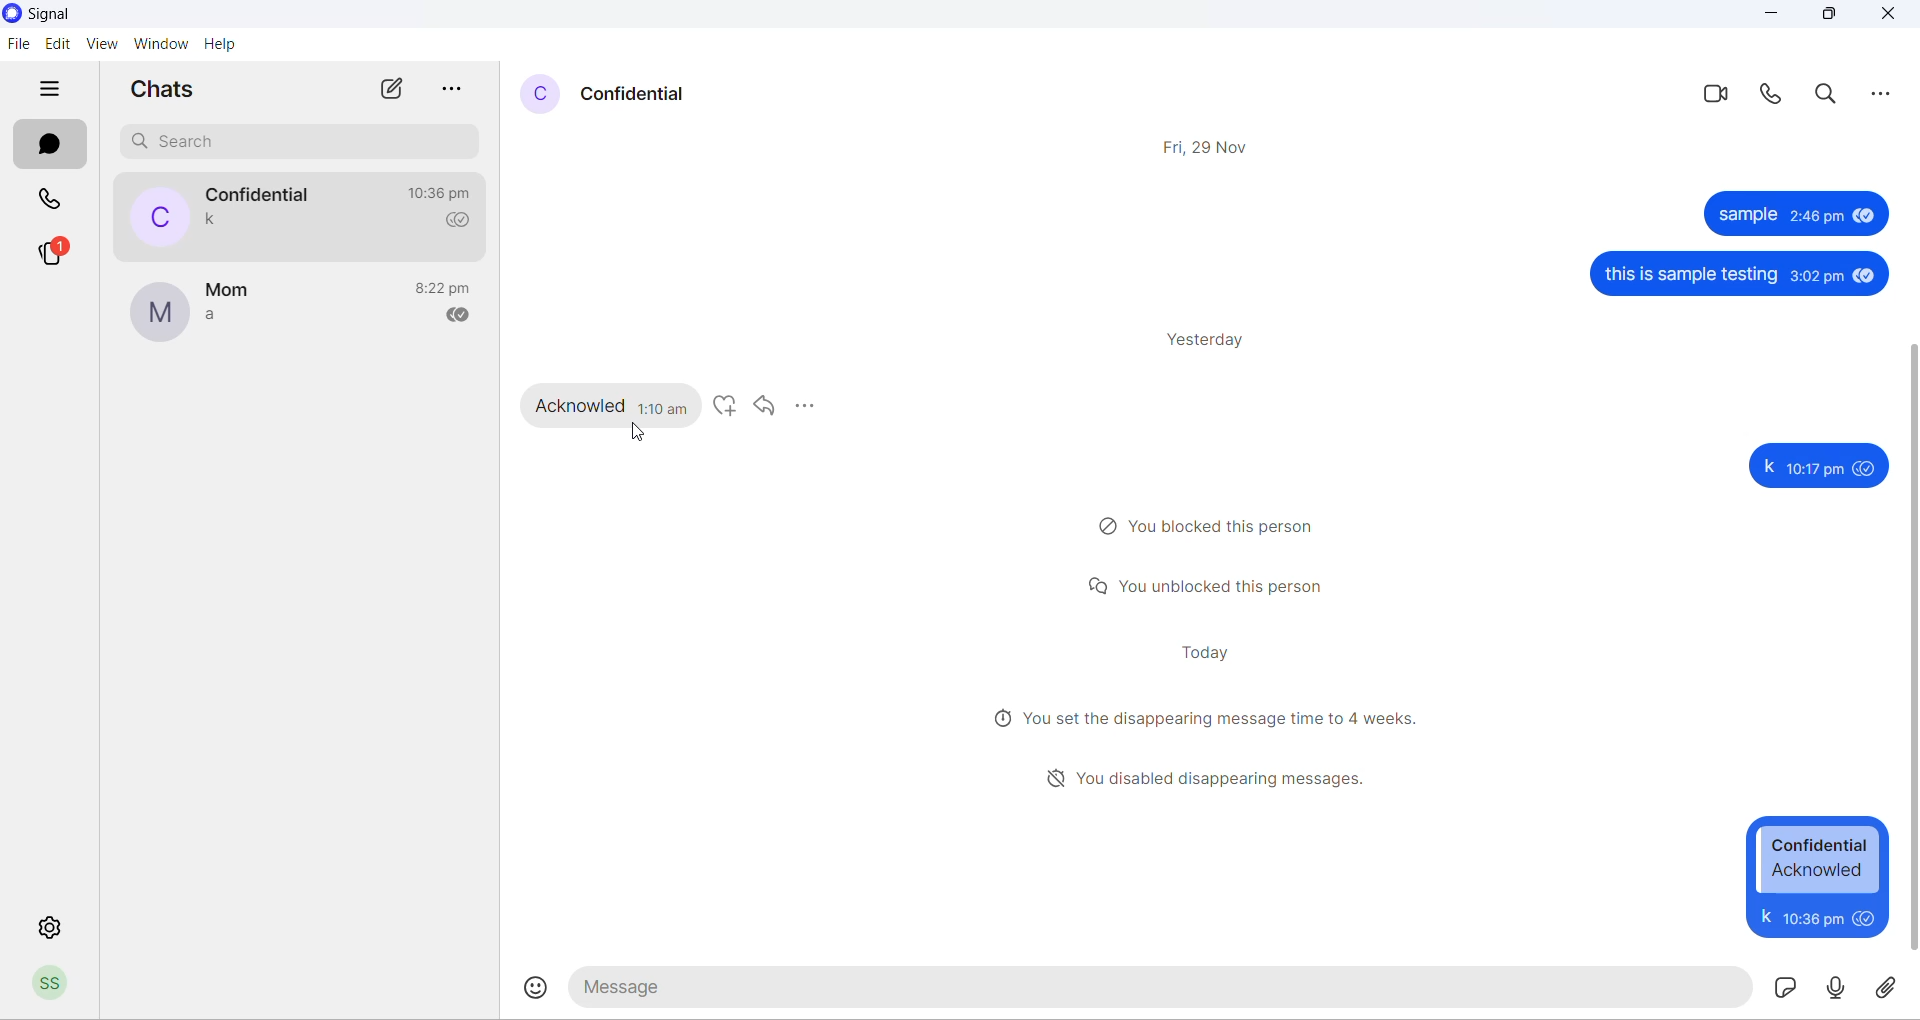  I want to click on unblocked contact message, so click(1208, 587).